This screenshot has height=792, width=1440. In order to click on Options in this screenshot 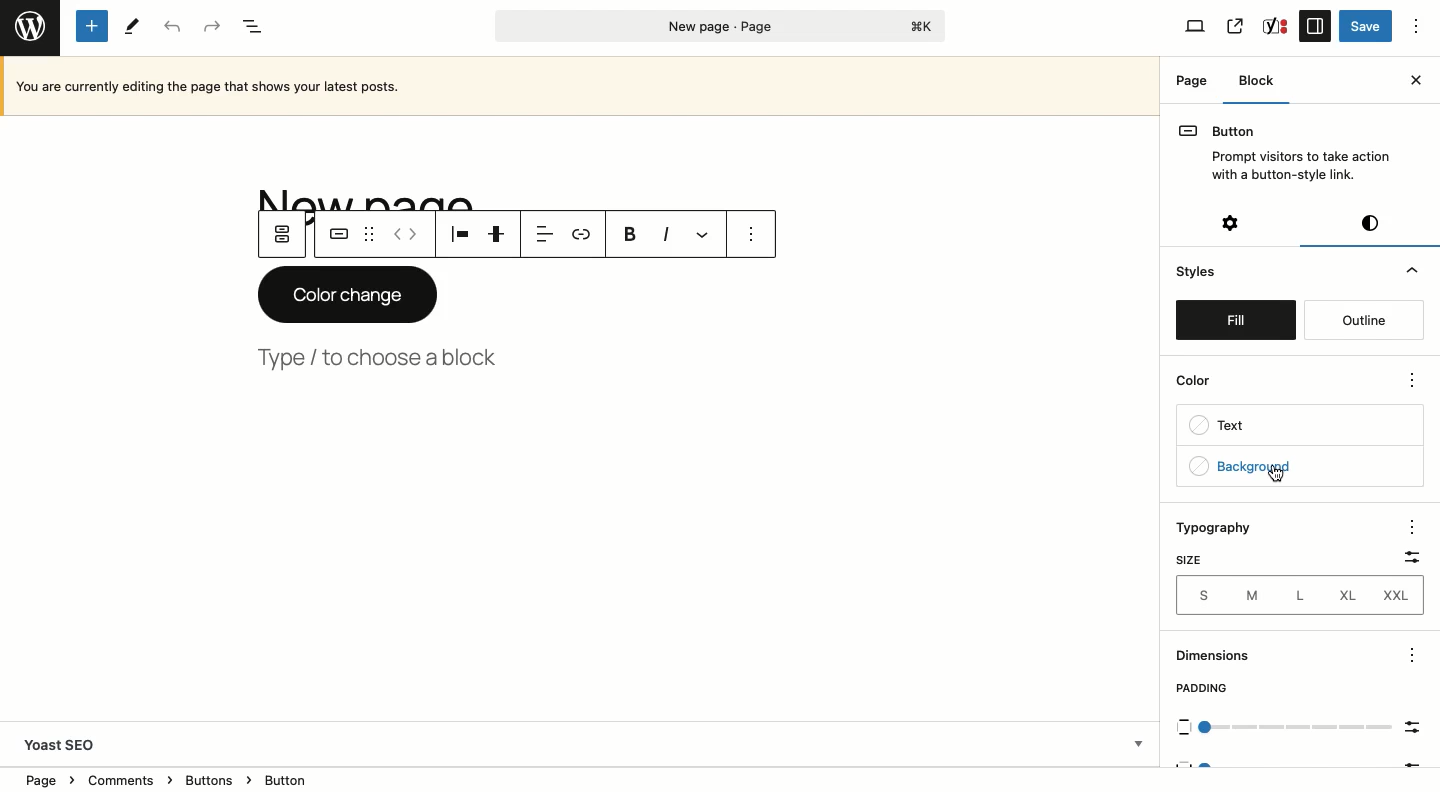, I will do `click(751, 236)`.